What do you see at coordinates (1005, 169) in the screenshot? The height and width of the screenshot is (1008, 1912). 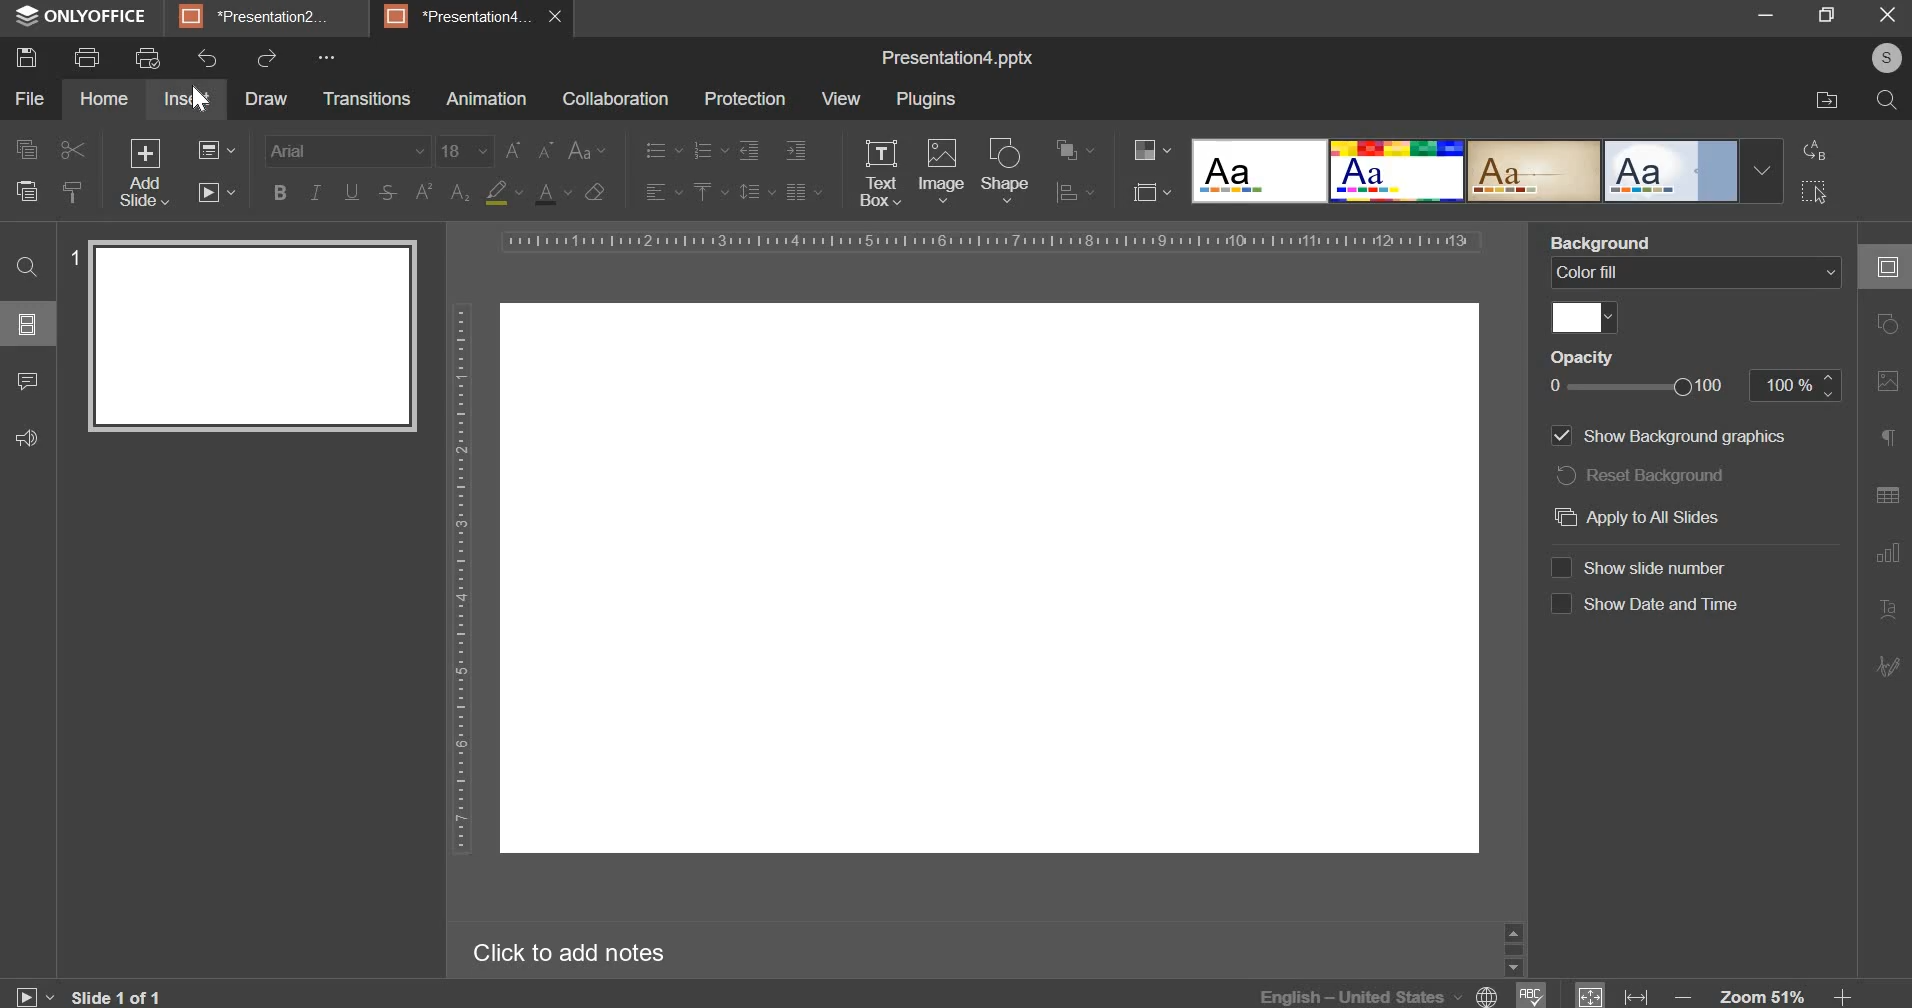 I see `shape` at bounding box center [1005, 169].